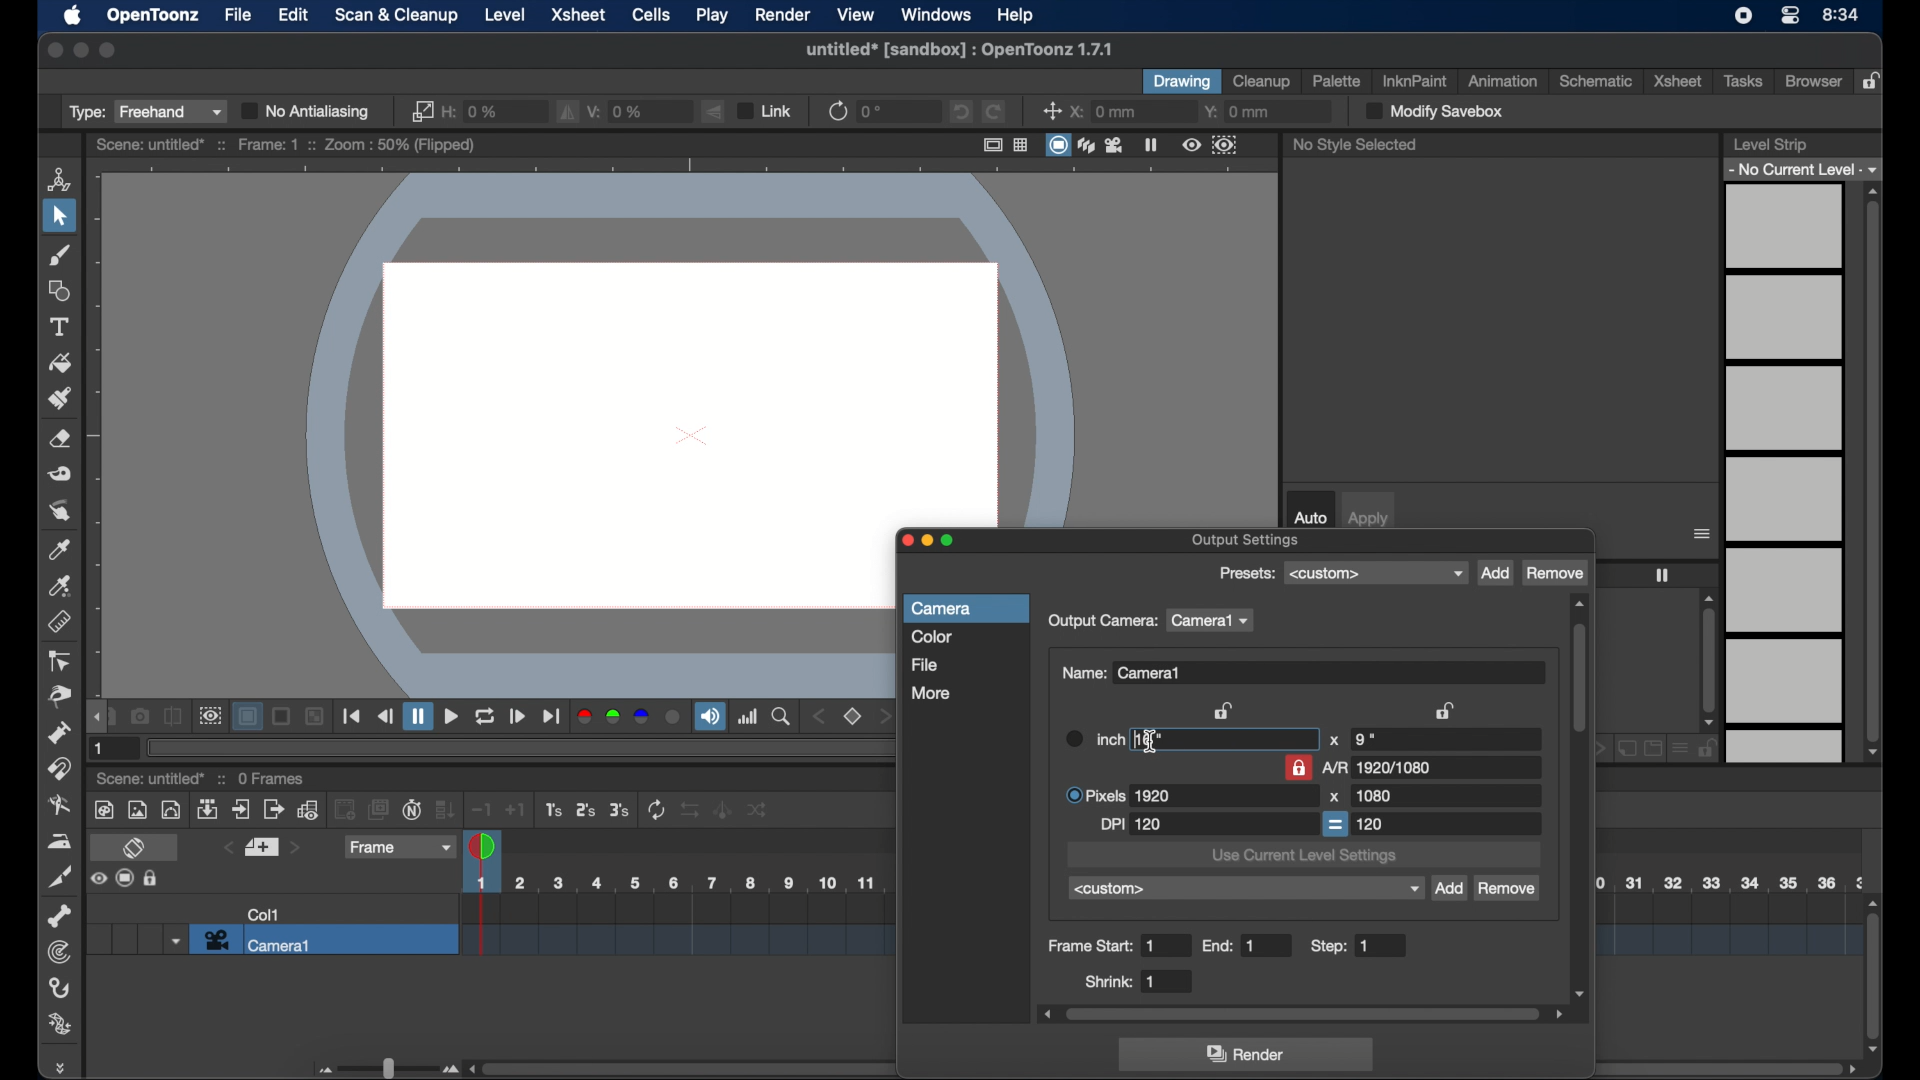  What do you see at coordinates (1232, 946) in the screenshot?
I see `end` at bounding box center [1232, 946].